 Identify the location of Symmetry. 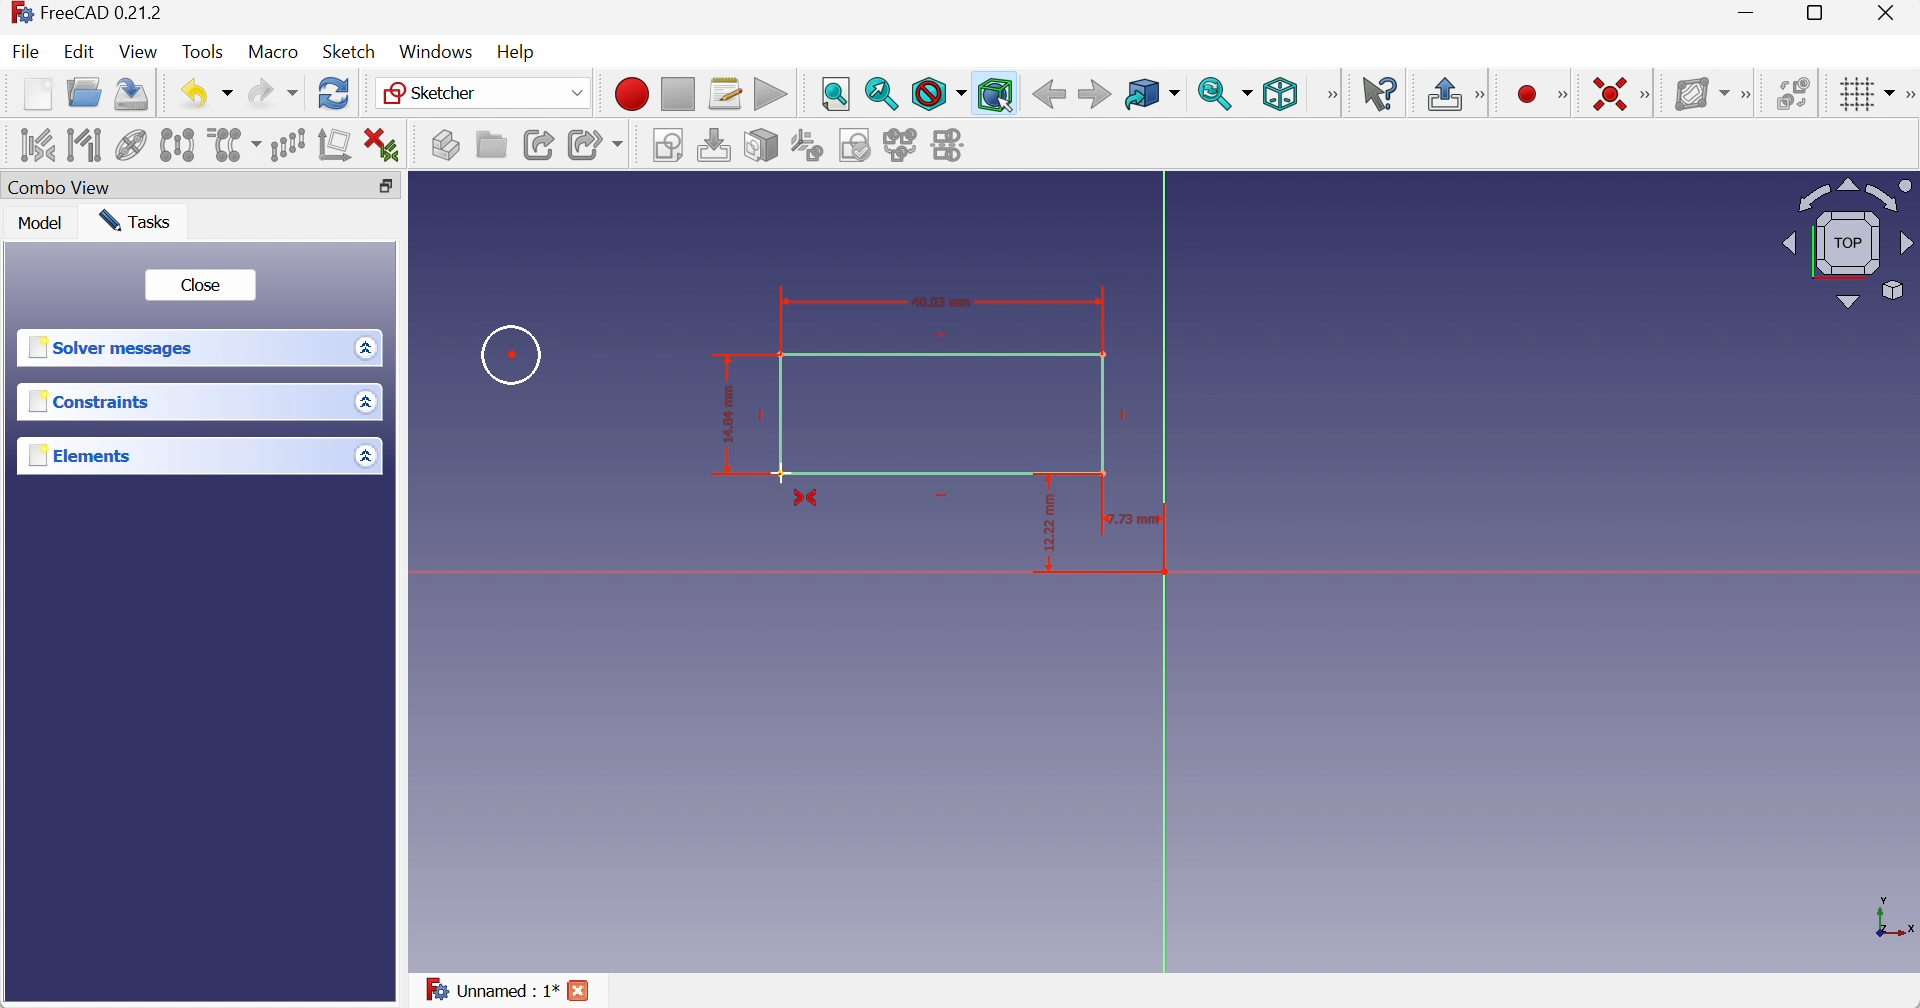
(181, 143).